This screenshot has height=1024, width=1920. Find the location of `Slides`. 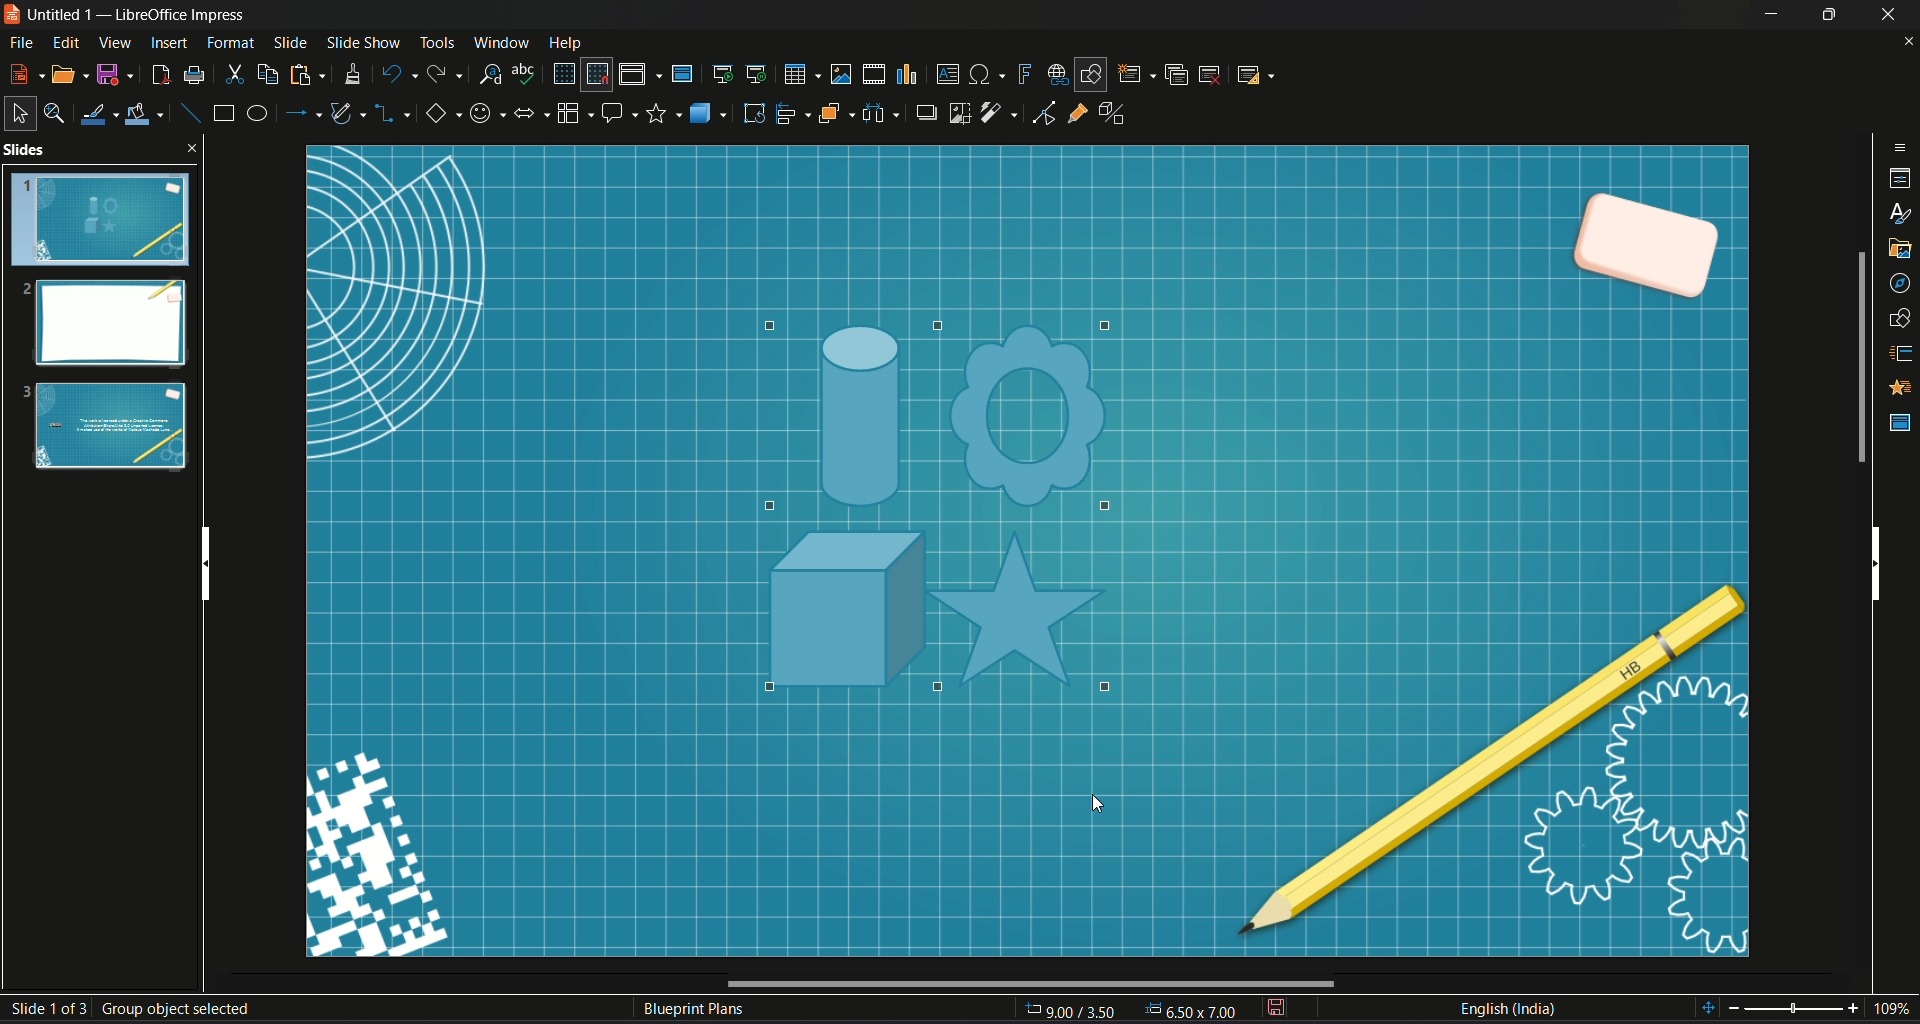

Slides is located at coordinates (101, 312).